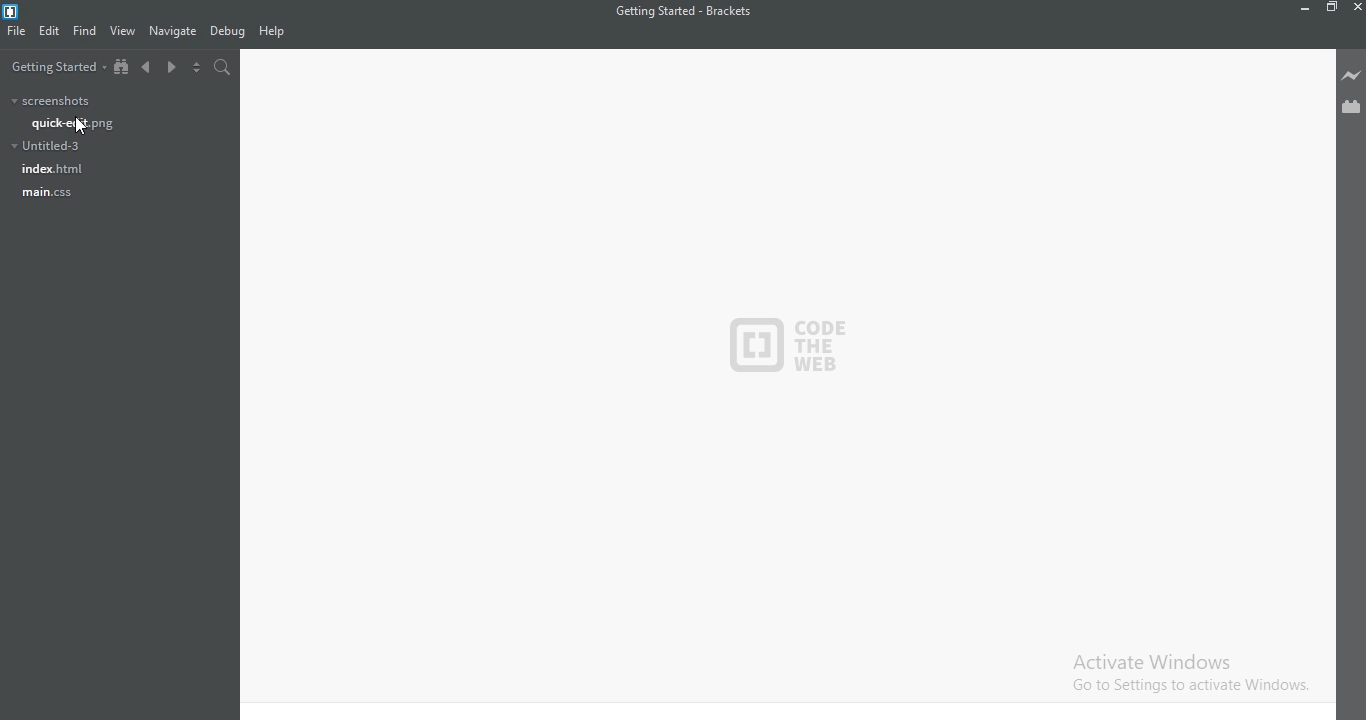  Describe the element at coordinates (1304, 9) in the screenshot. I see `restore` at that location.